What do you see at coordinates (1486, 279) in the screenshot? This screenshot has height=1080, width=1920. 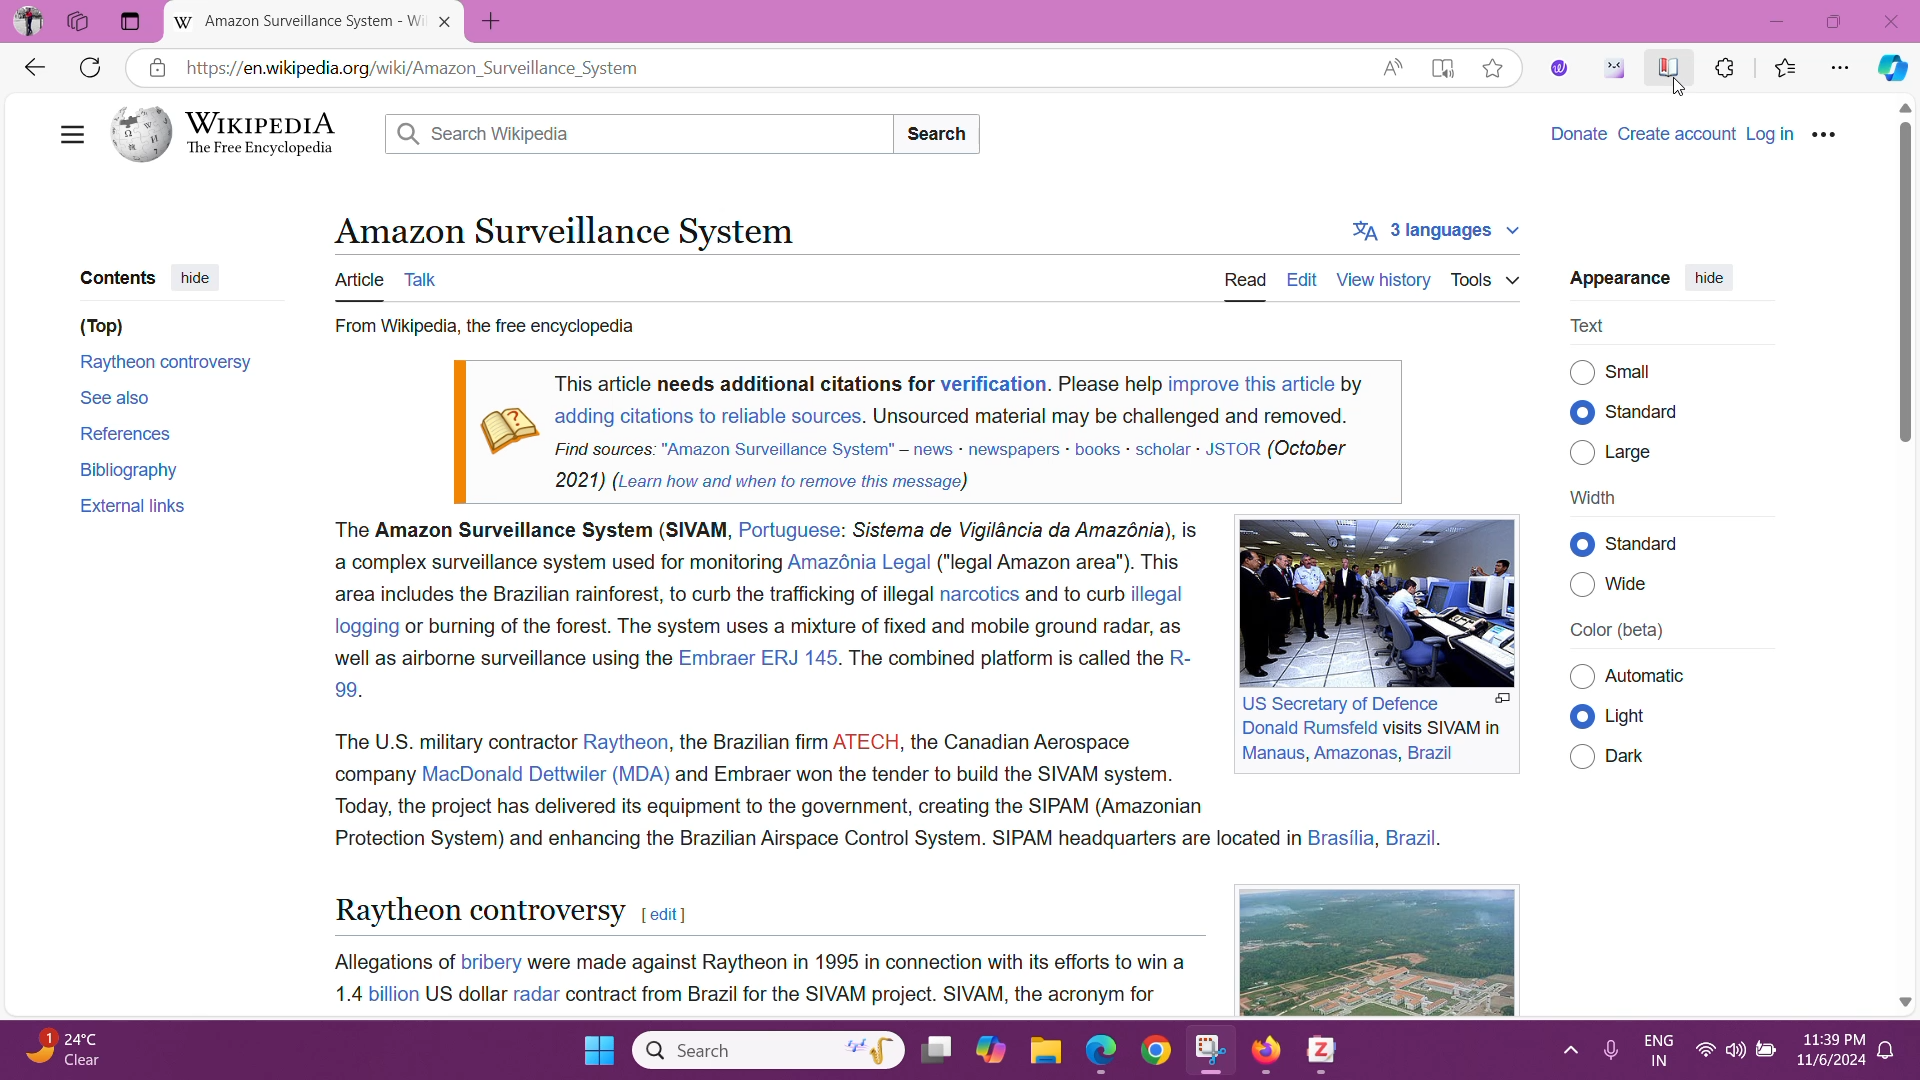 I see `Tools v` at bounding box center [1486, 279].